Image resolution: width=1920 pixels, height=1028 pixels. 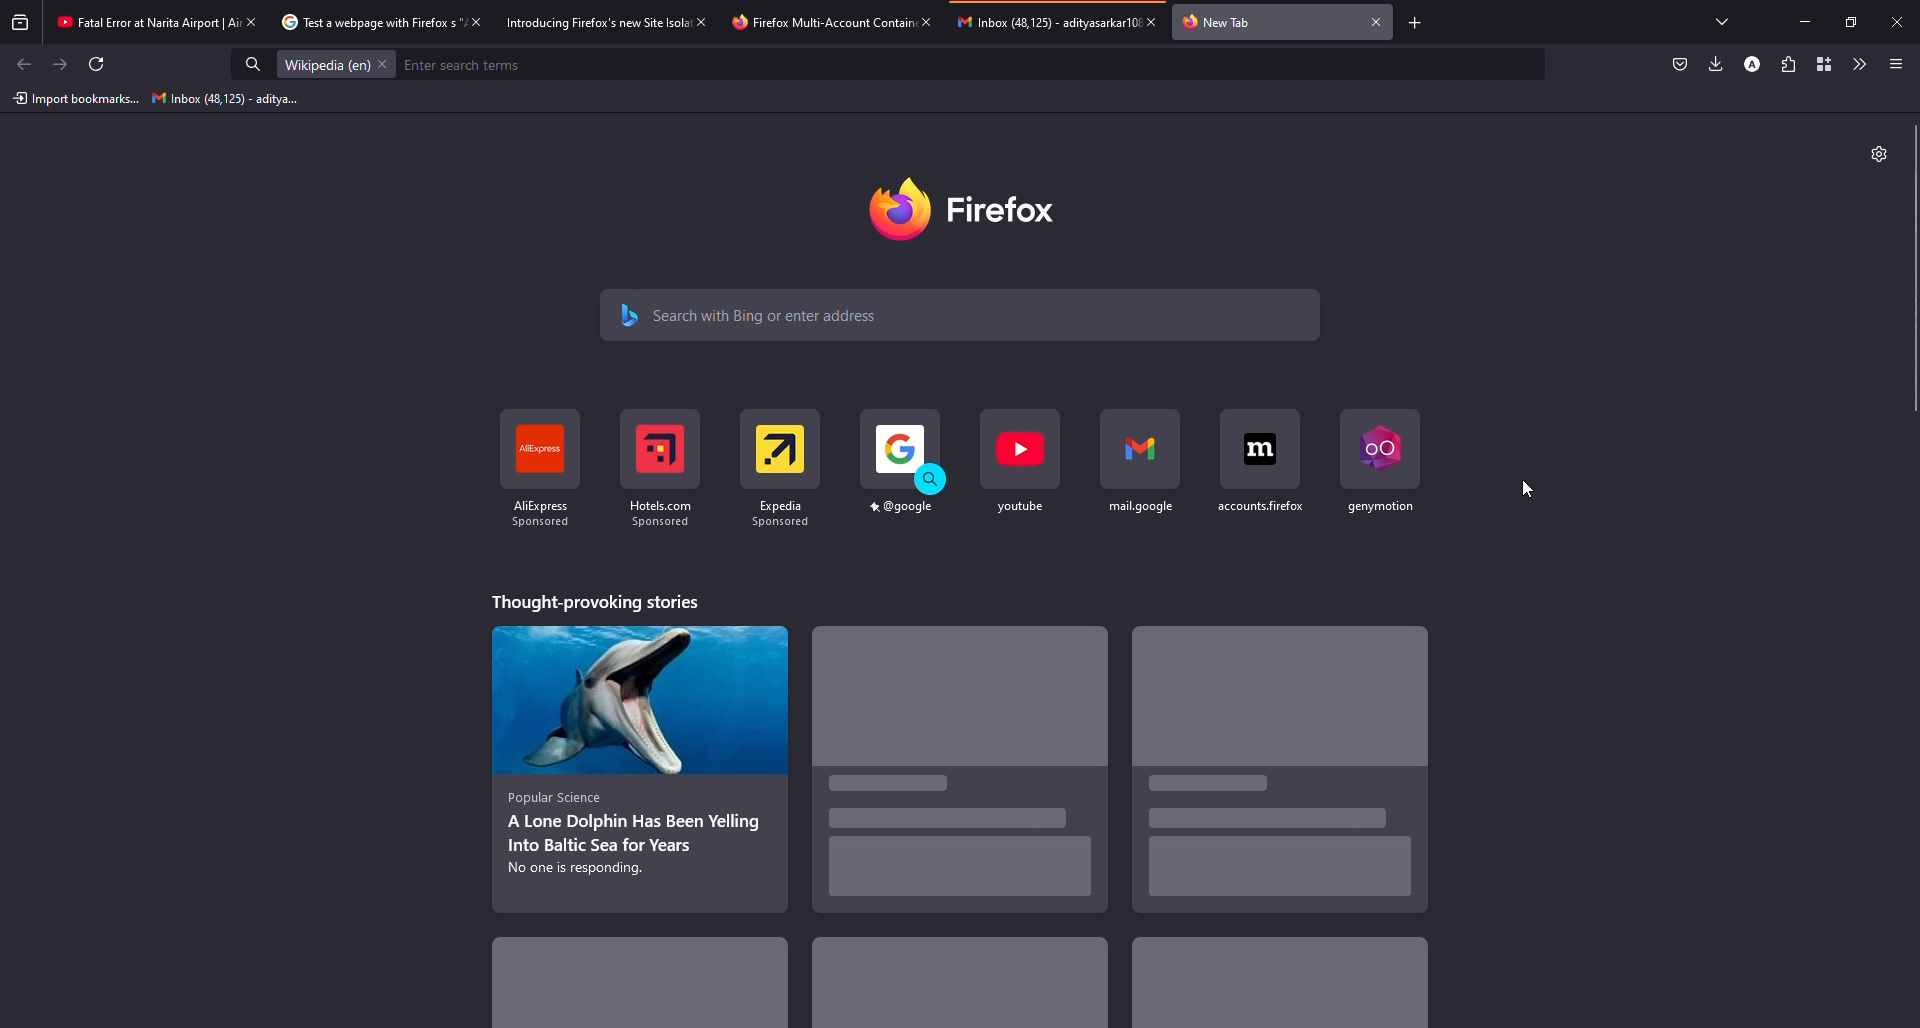 I want to click on inbox, so click(x=227, y=98).